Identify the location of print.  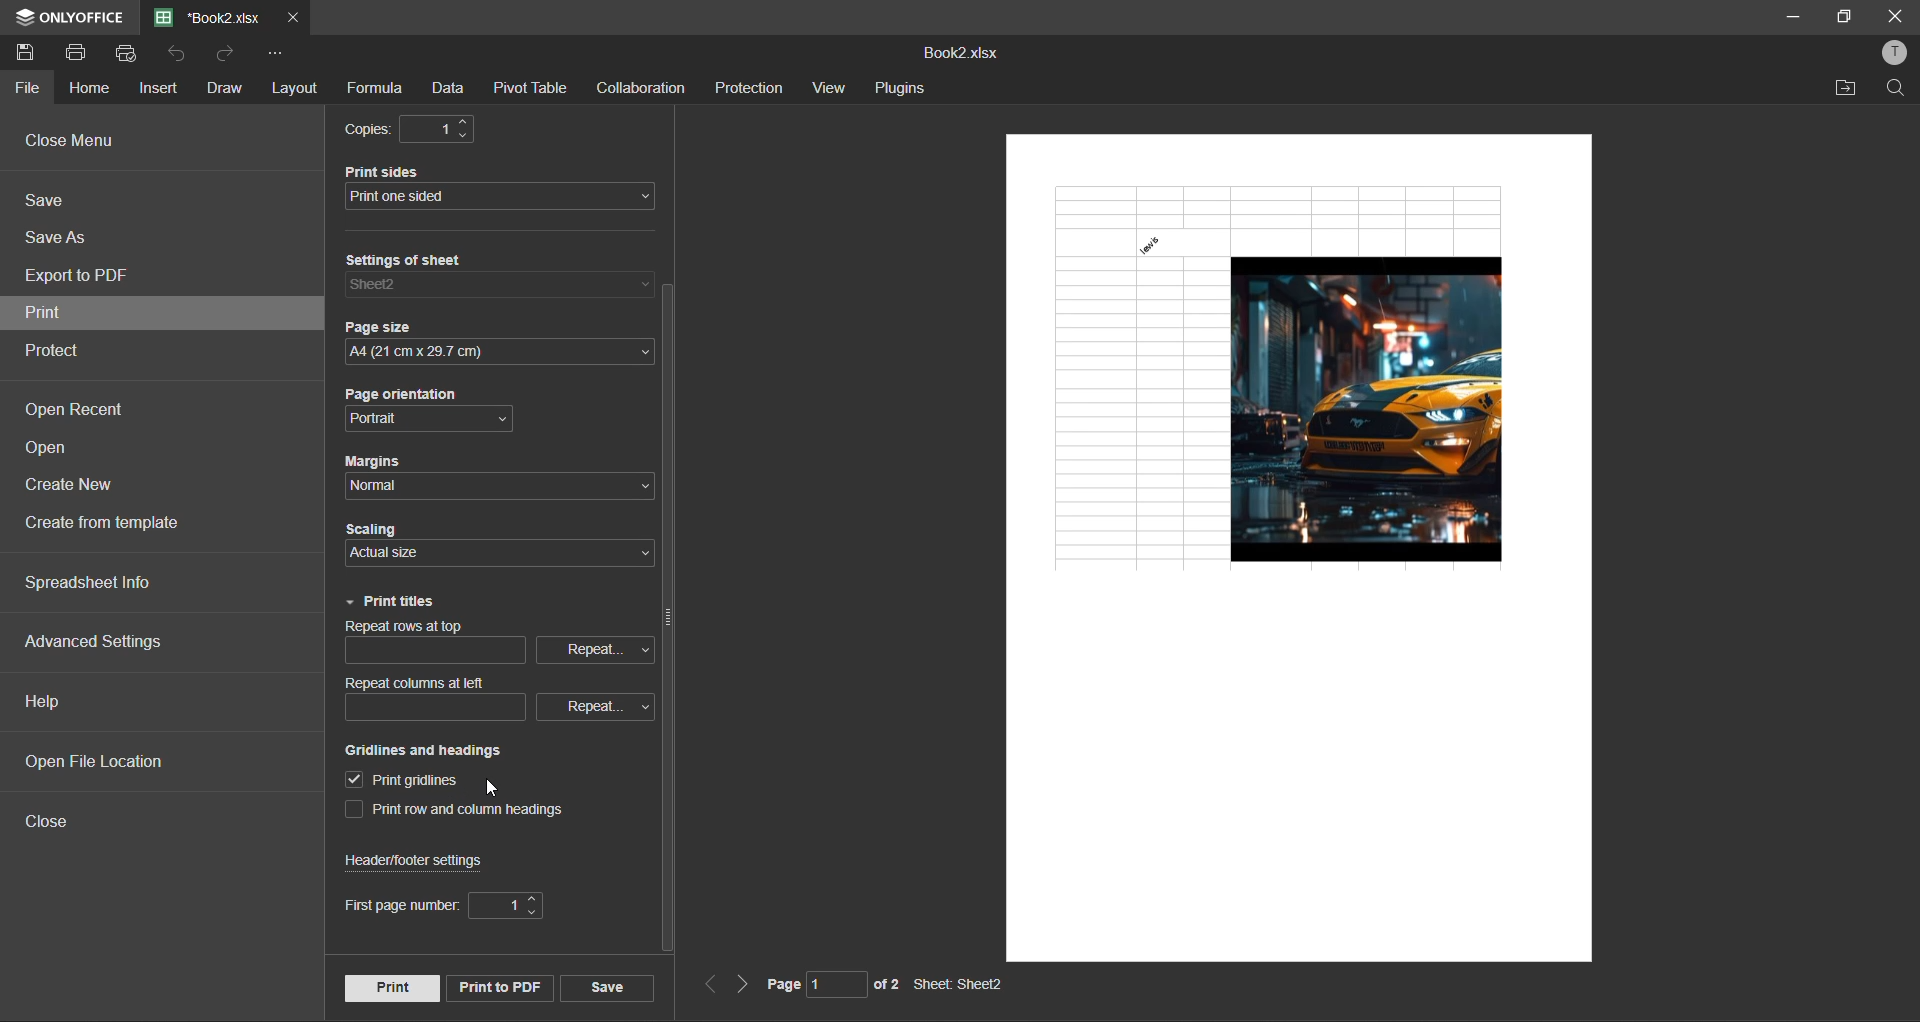
(53, 315).